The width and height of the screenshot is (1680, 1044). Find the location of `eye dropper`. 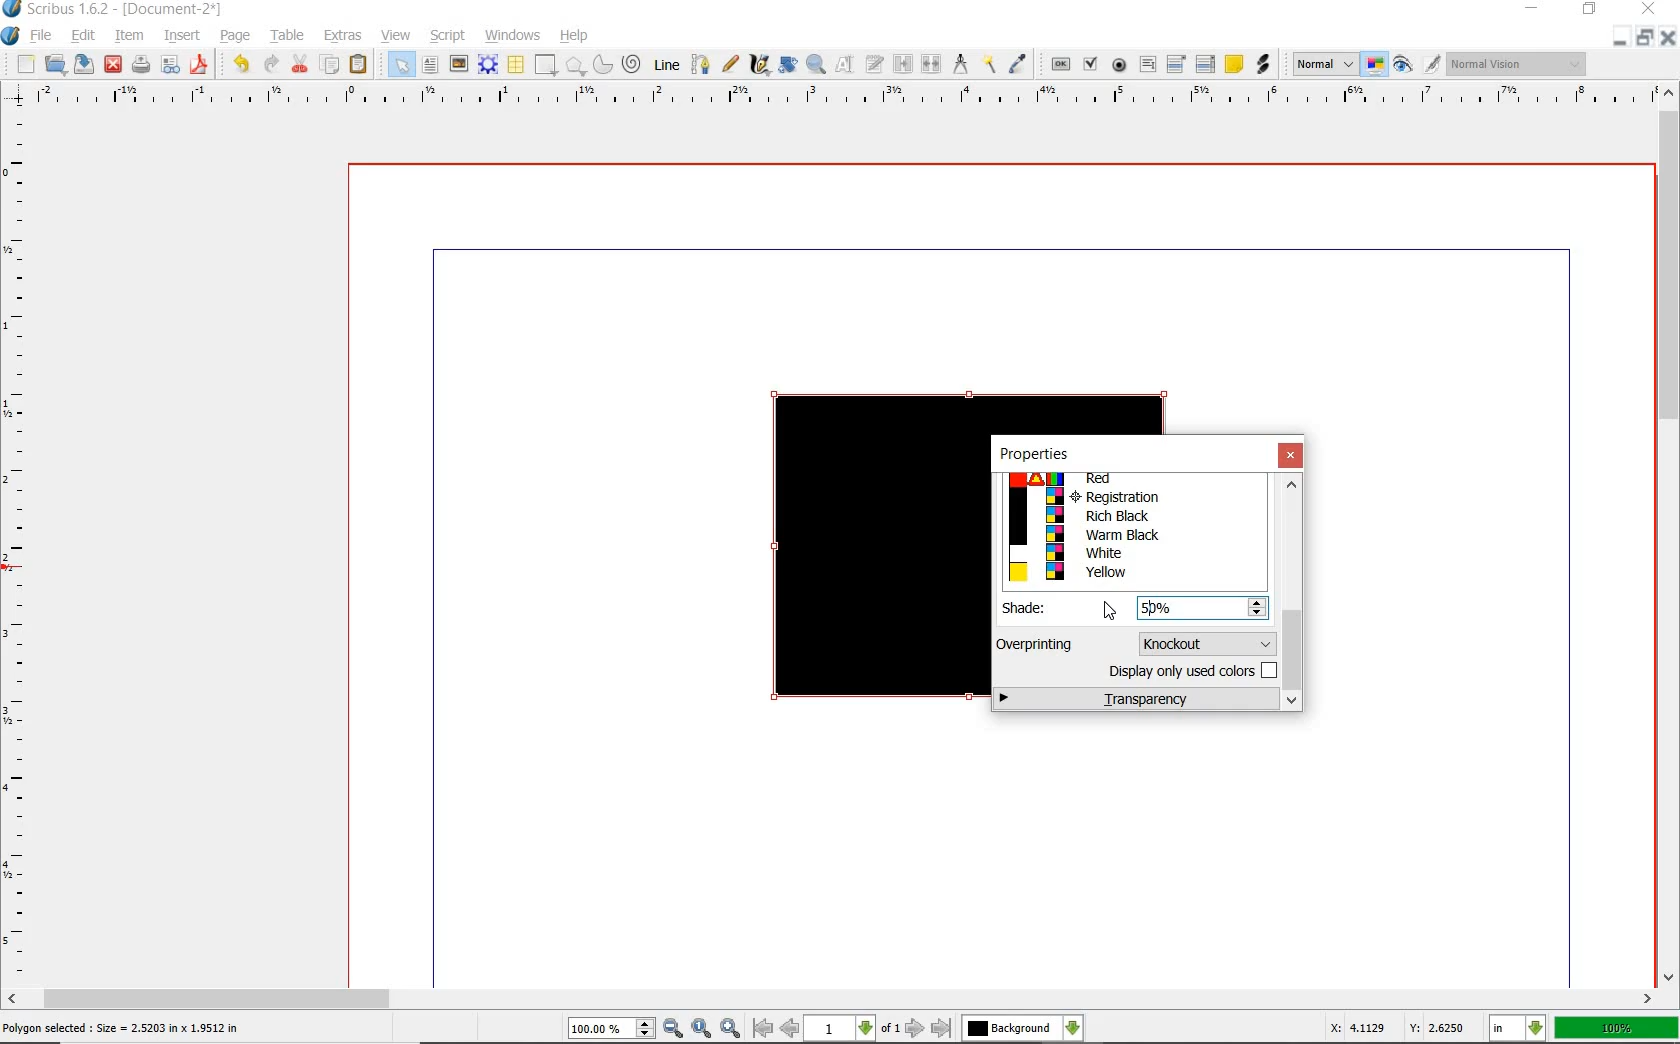

eye dropper is located at coordinates (1020, 63).